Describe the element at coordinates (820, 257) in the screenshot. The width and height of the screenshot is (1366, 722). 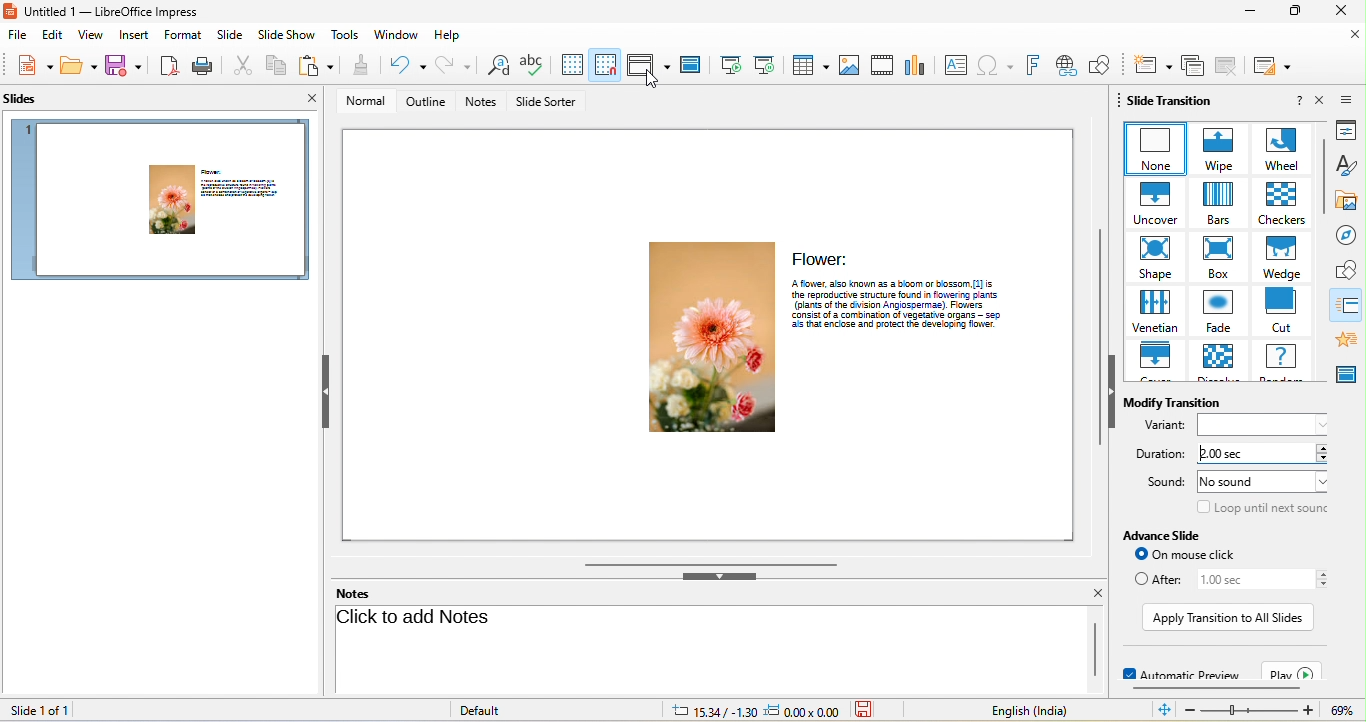
I see `flower` at that location.